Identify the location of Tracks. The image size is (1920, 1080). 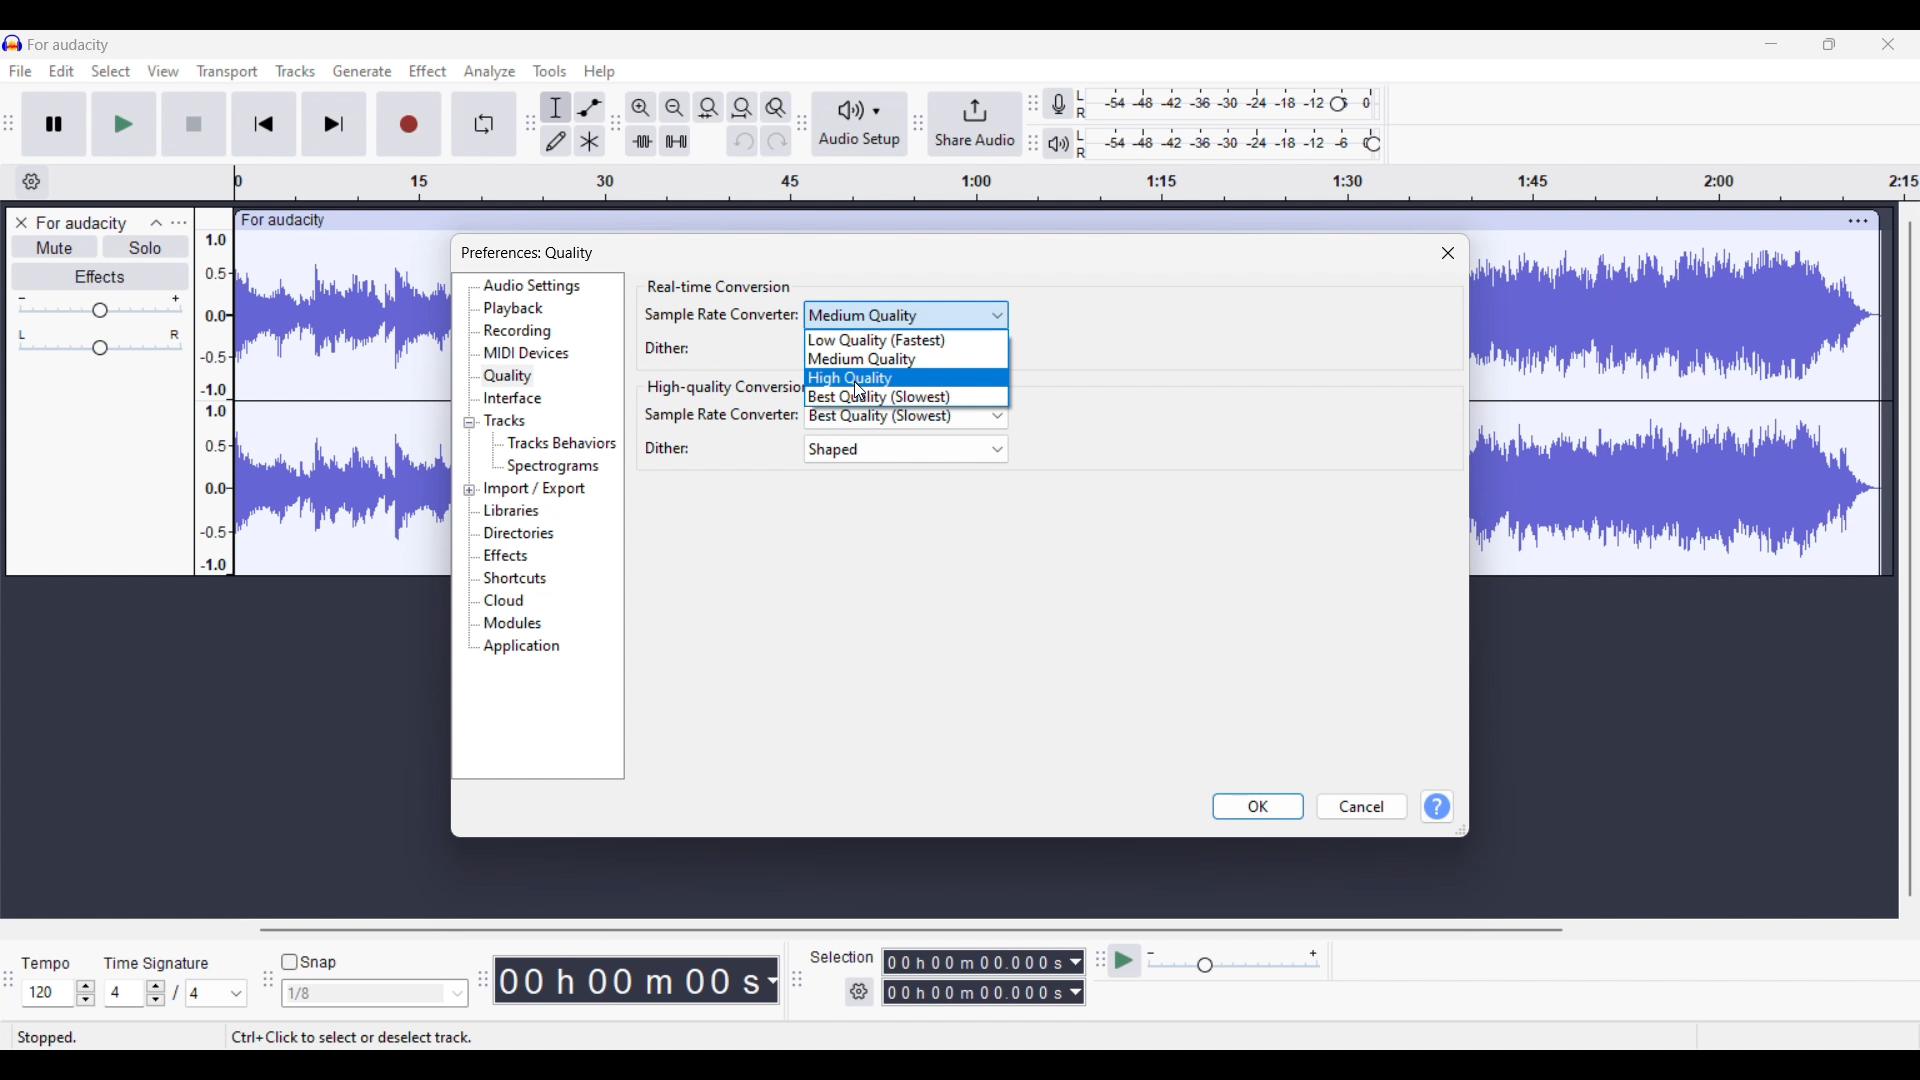
(507, 420).